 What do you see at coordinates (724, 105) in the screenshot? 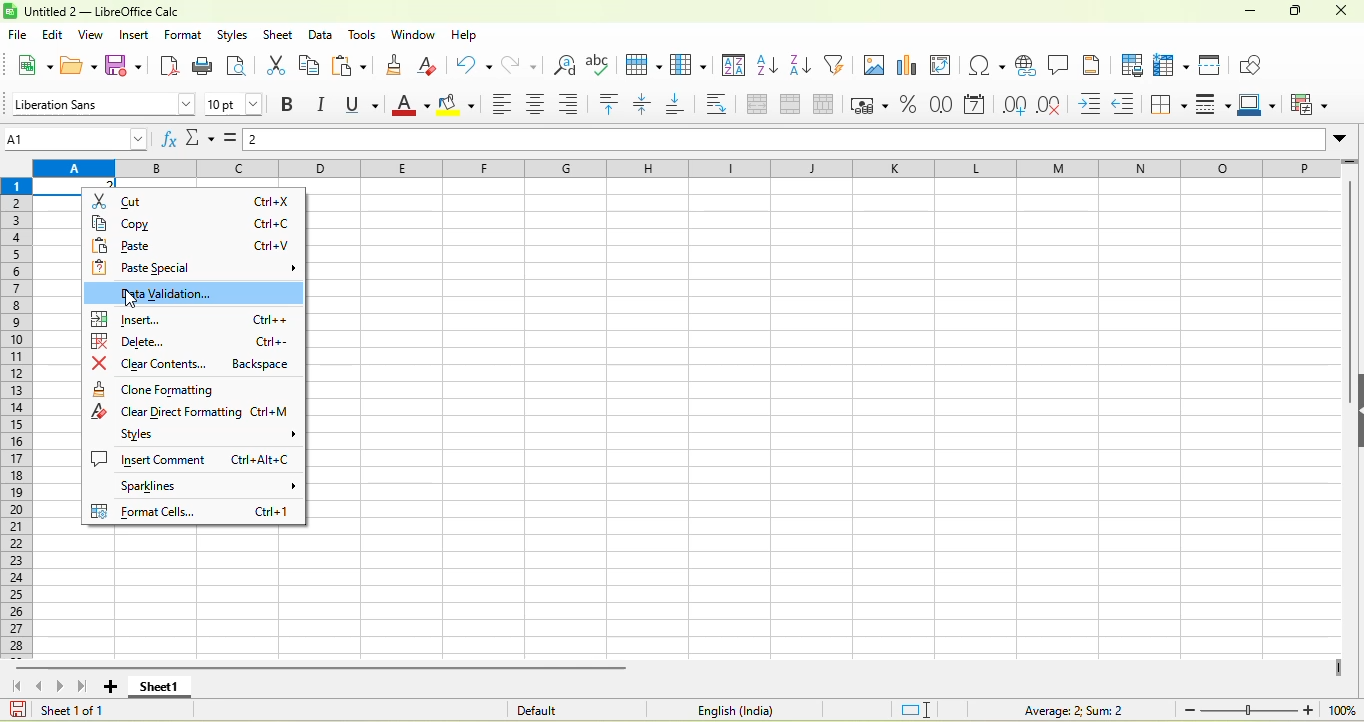
I see `wrap` at bounding box center [724, 105].